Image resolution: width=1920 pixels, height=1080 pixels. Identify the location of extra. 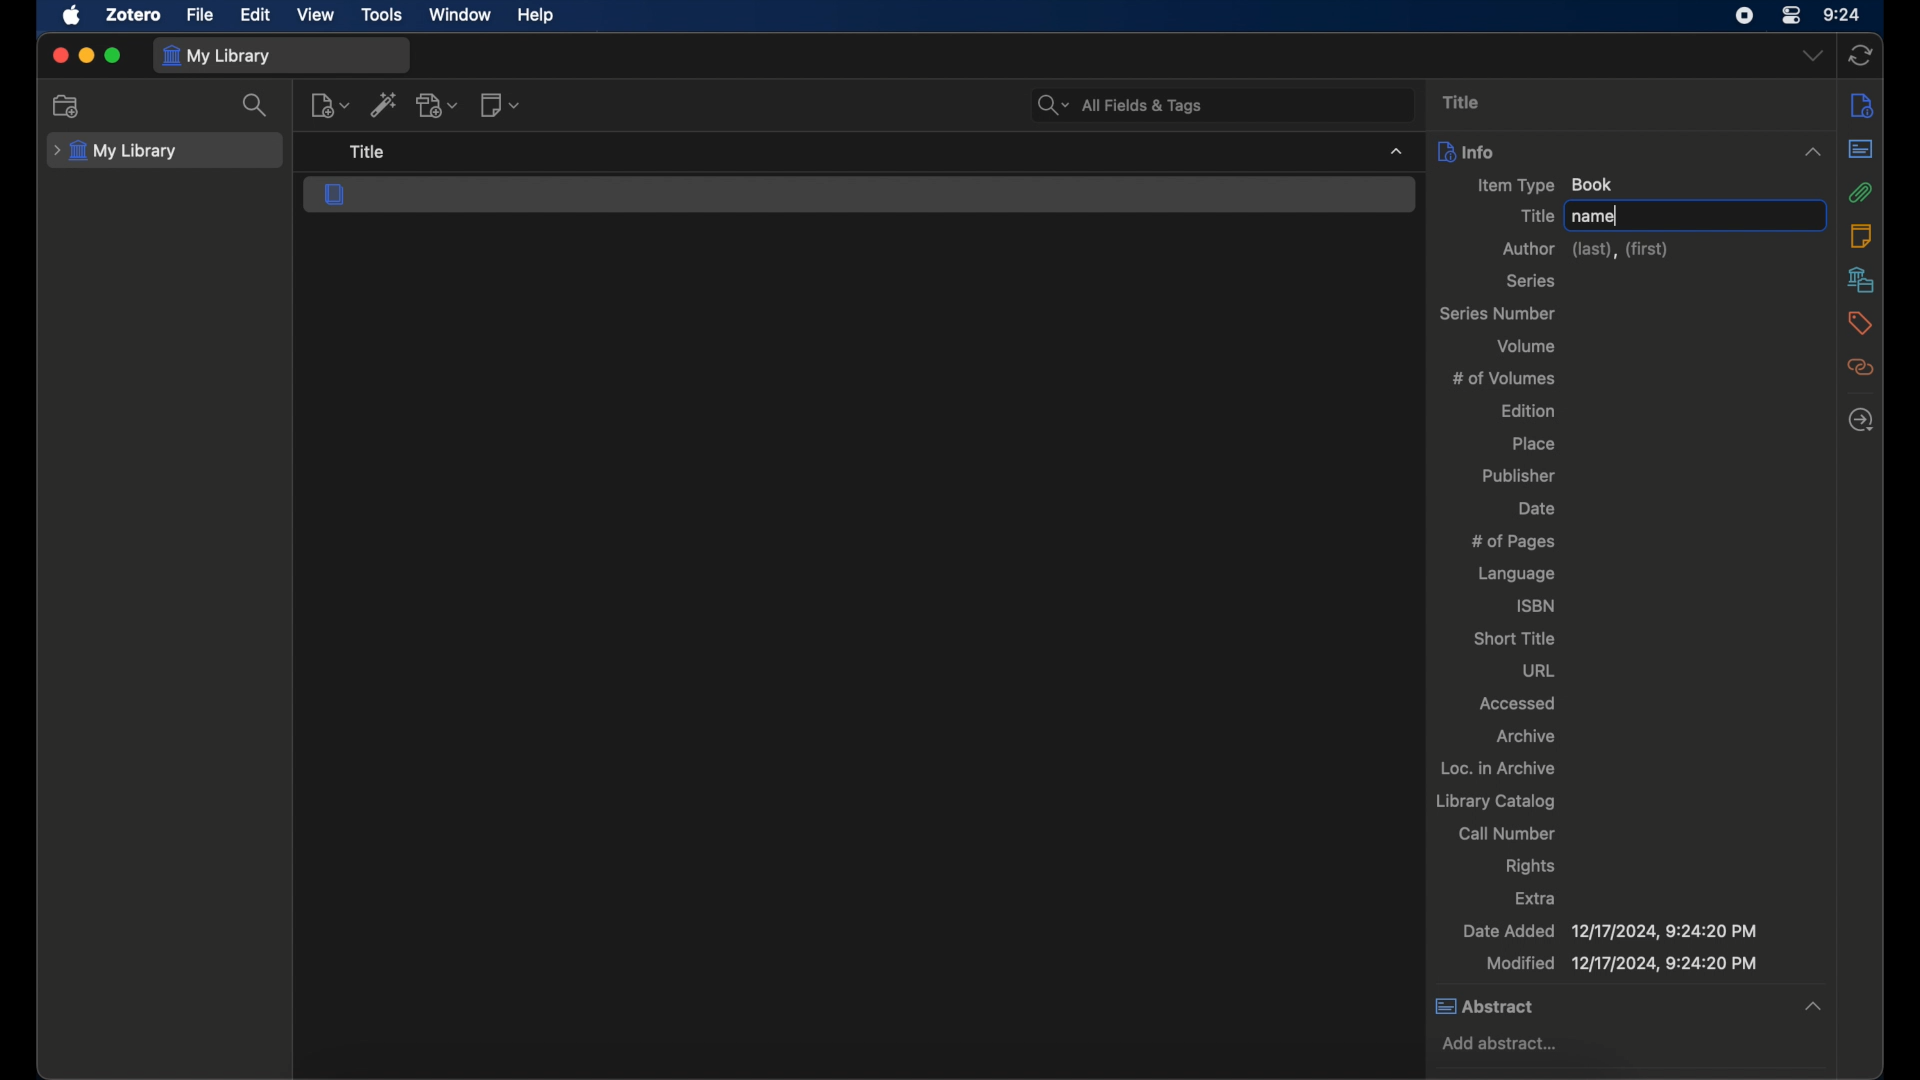
(1536, 897).